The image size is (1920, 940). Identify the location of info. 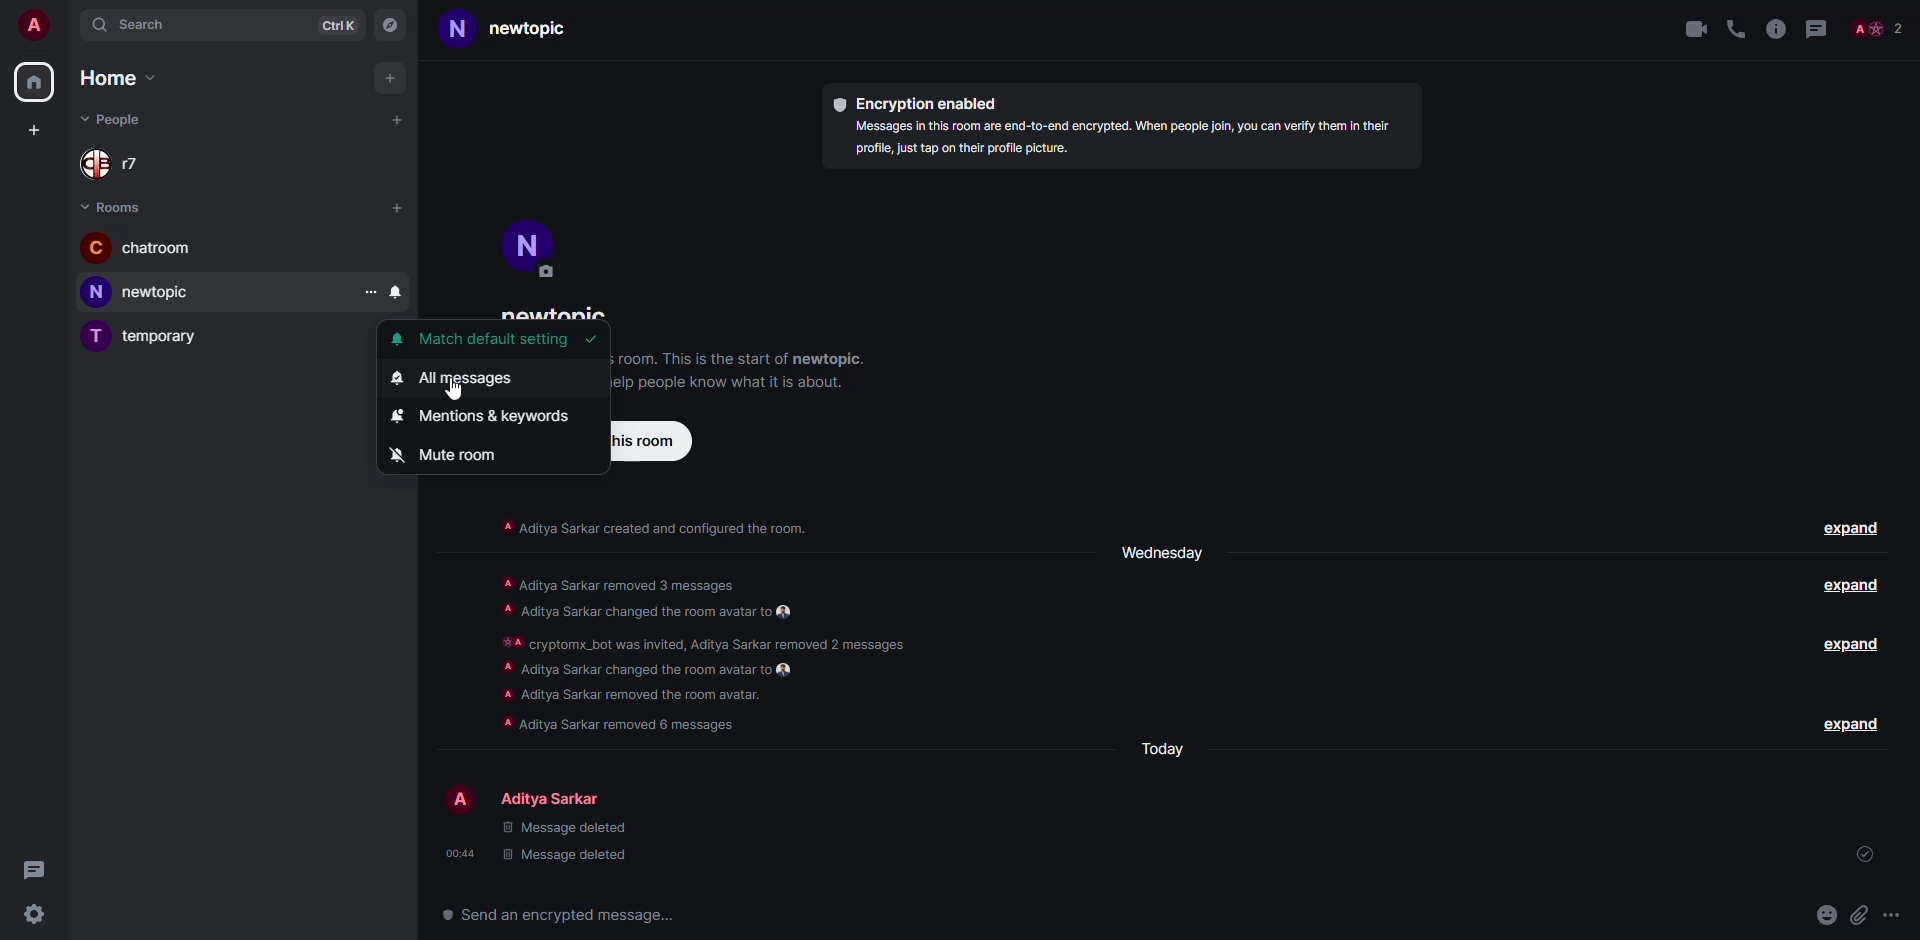
(736, 387).